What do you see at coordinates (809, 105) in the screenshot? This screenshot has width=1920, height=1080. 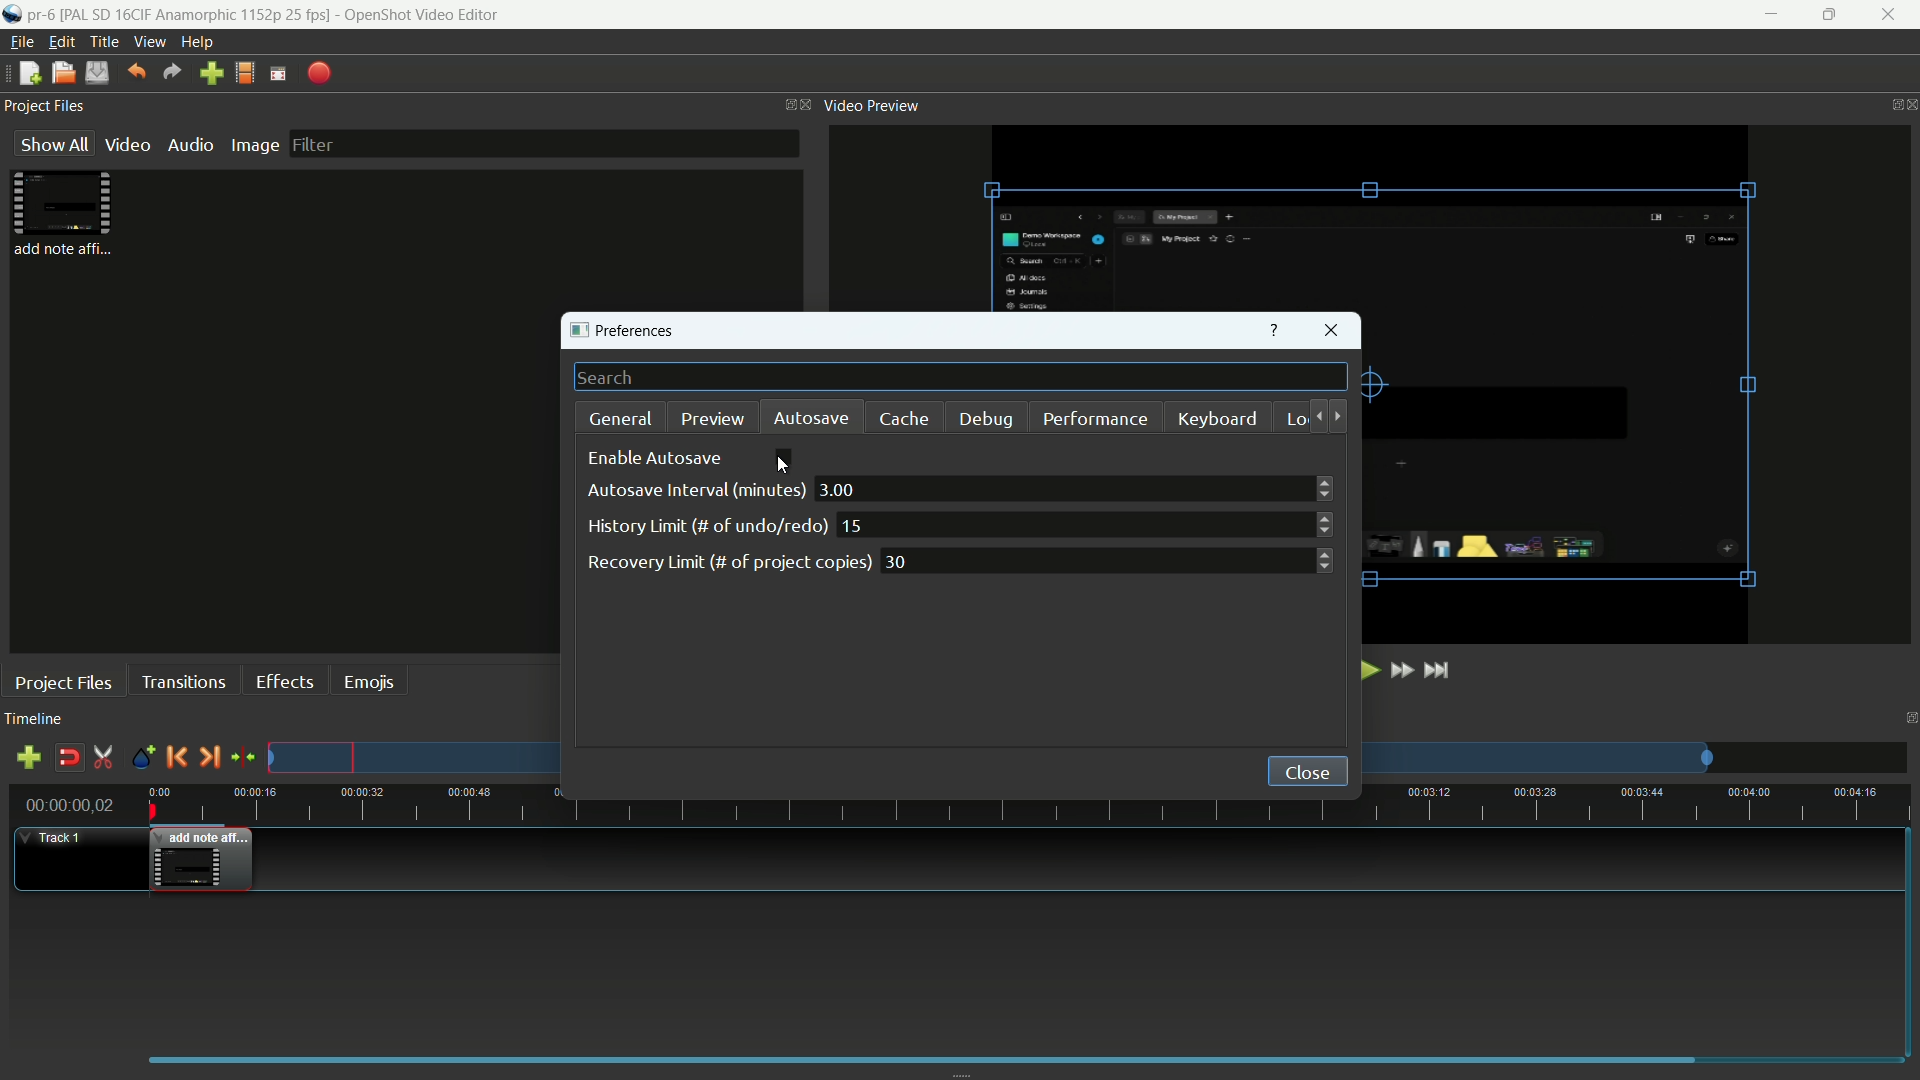 I see `close project files` at bounding box center [809, 105].